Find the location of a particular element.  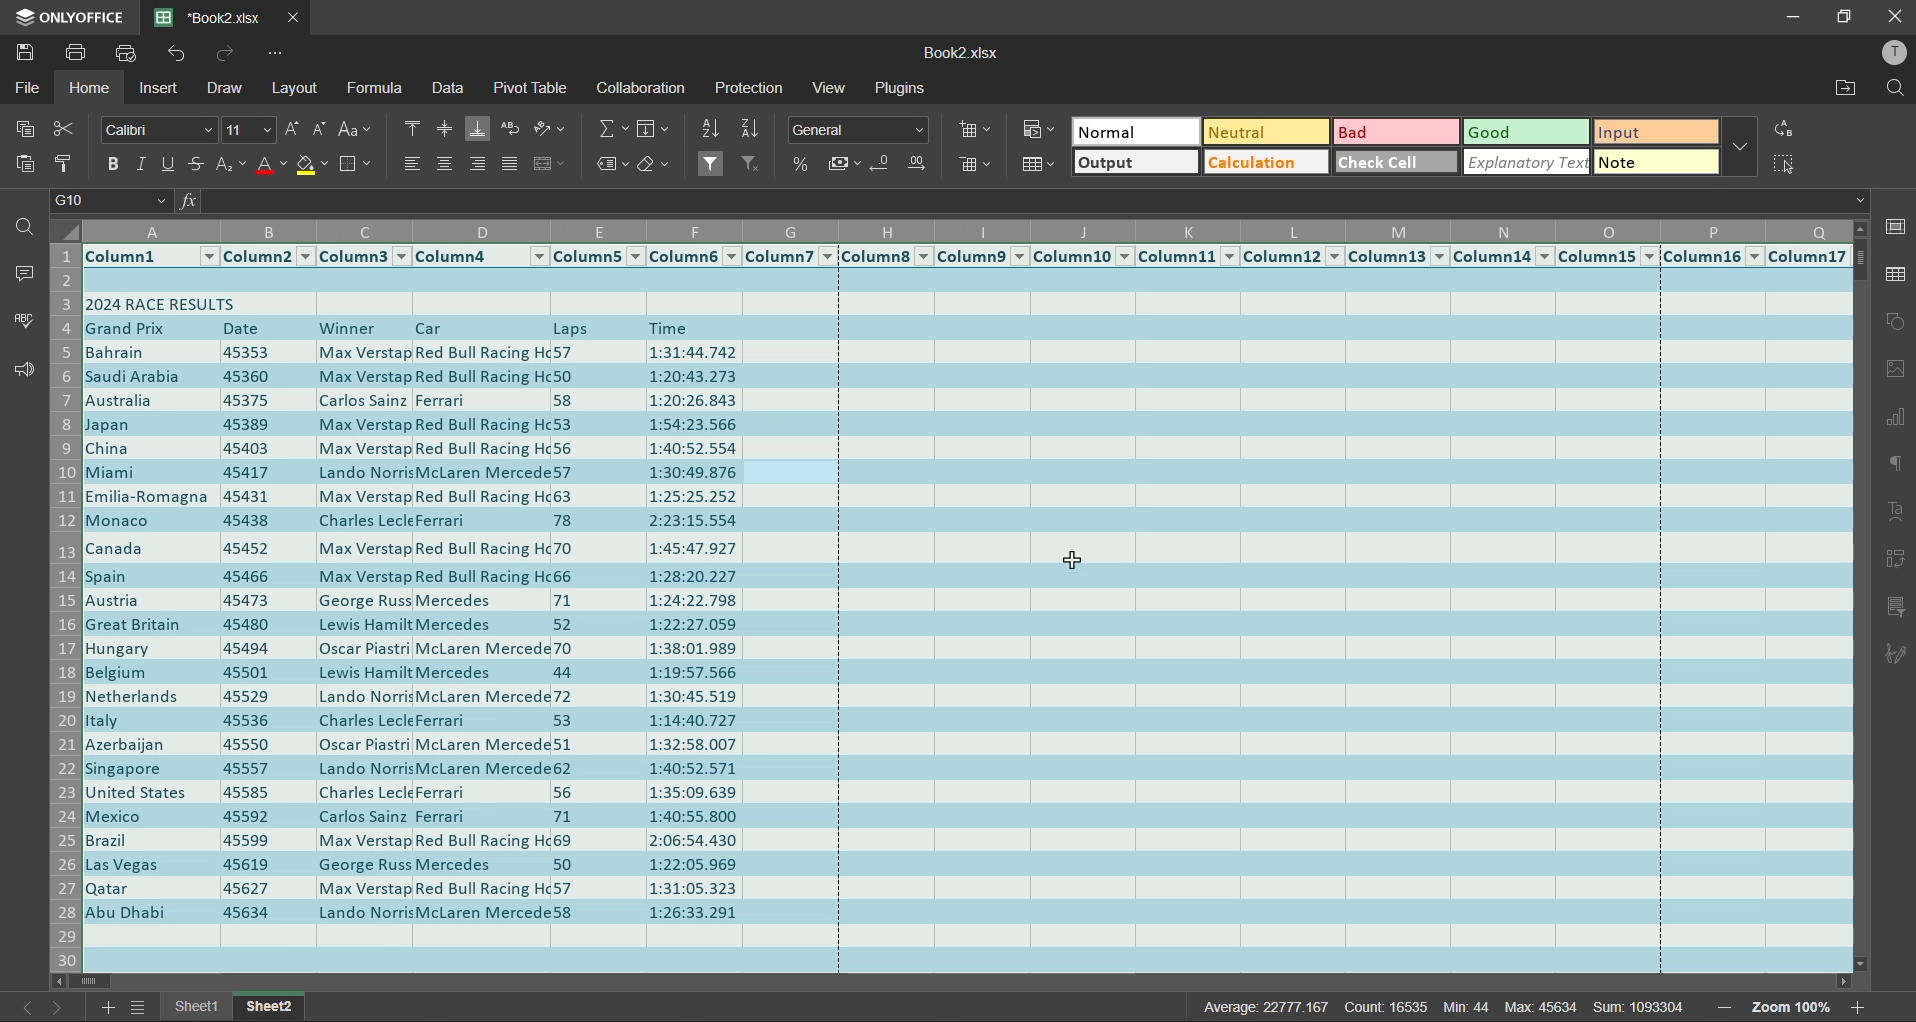

save is located at coordinates (78, 56).